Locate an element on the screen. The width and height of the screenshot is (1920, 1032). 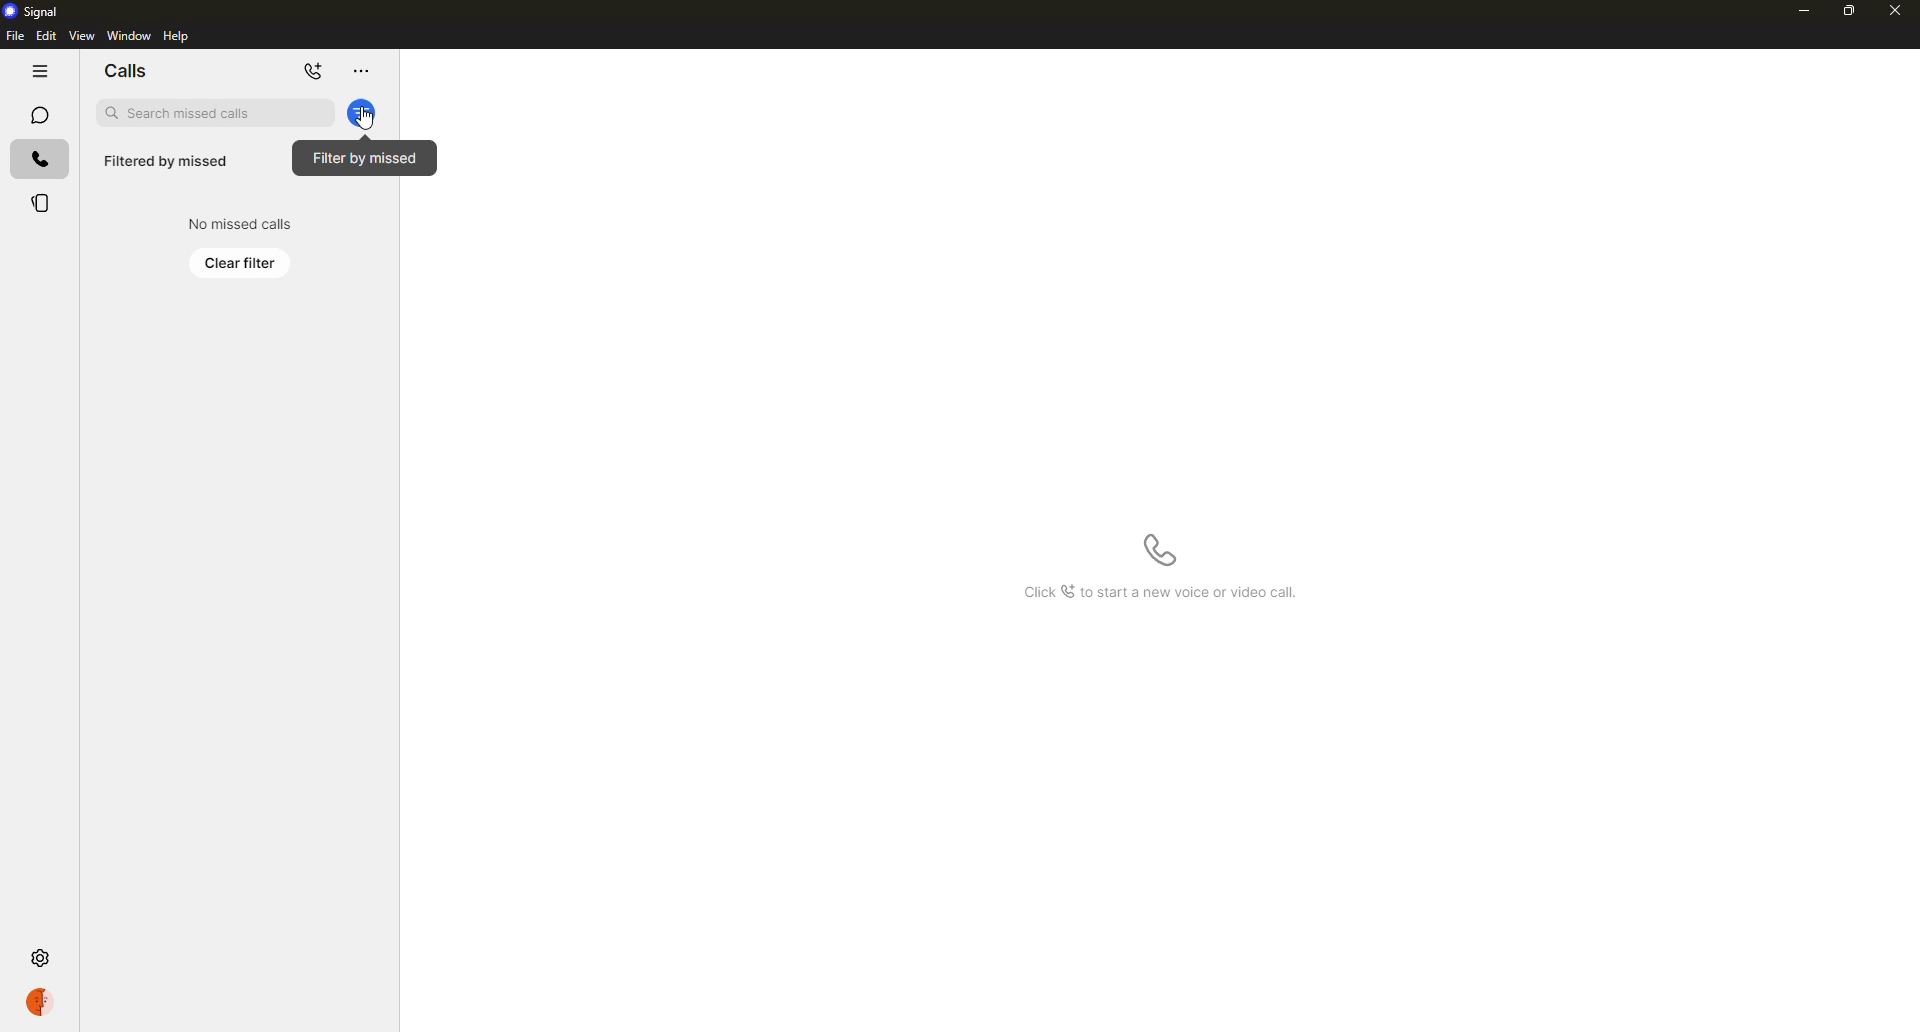
stories is located at coordinates (40, 202).